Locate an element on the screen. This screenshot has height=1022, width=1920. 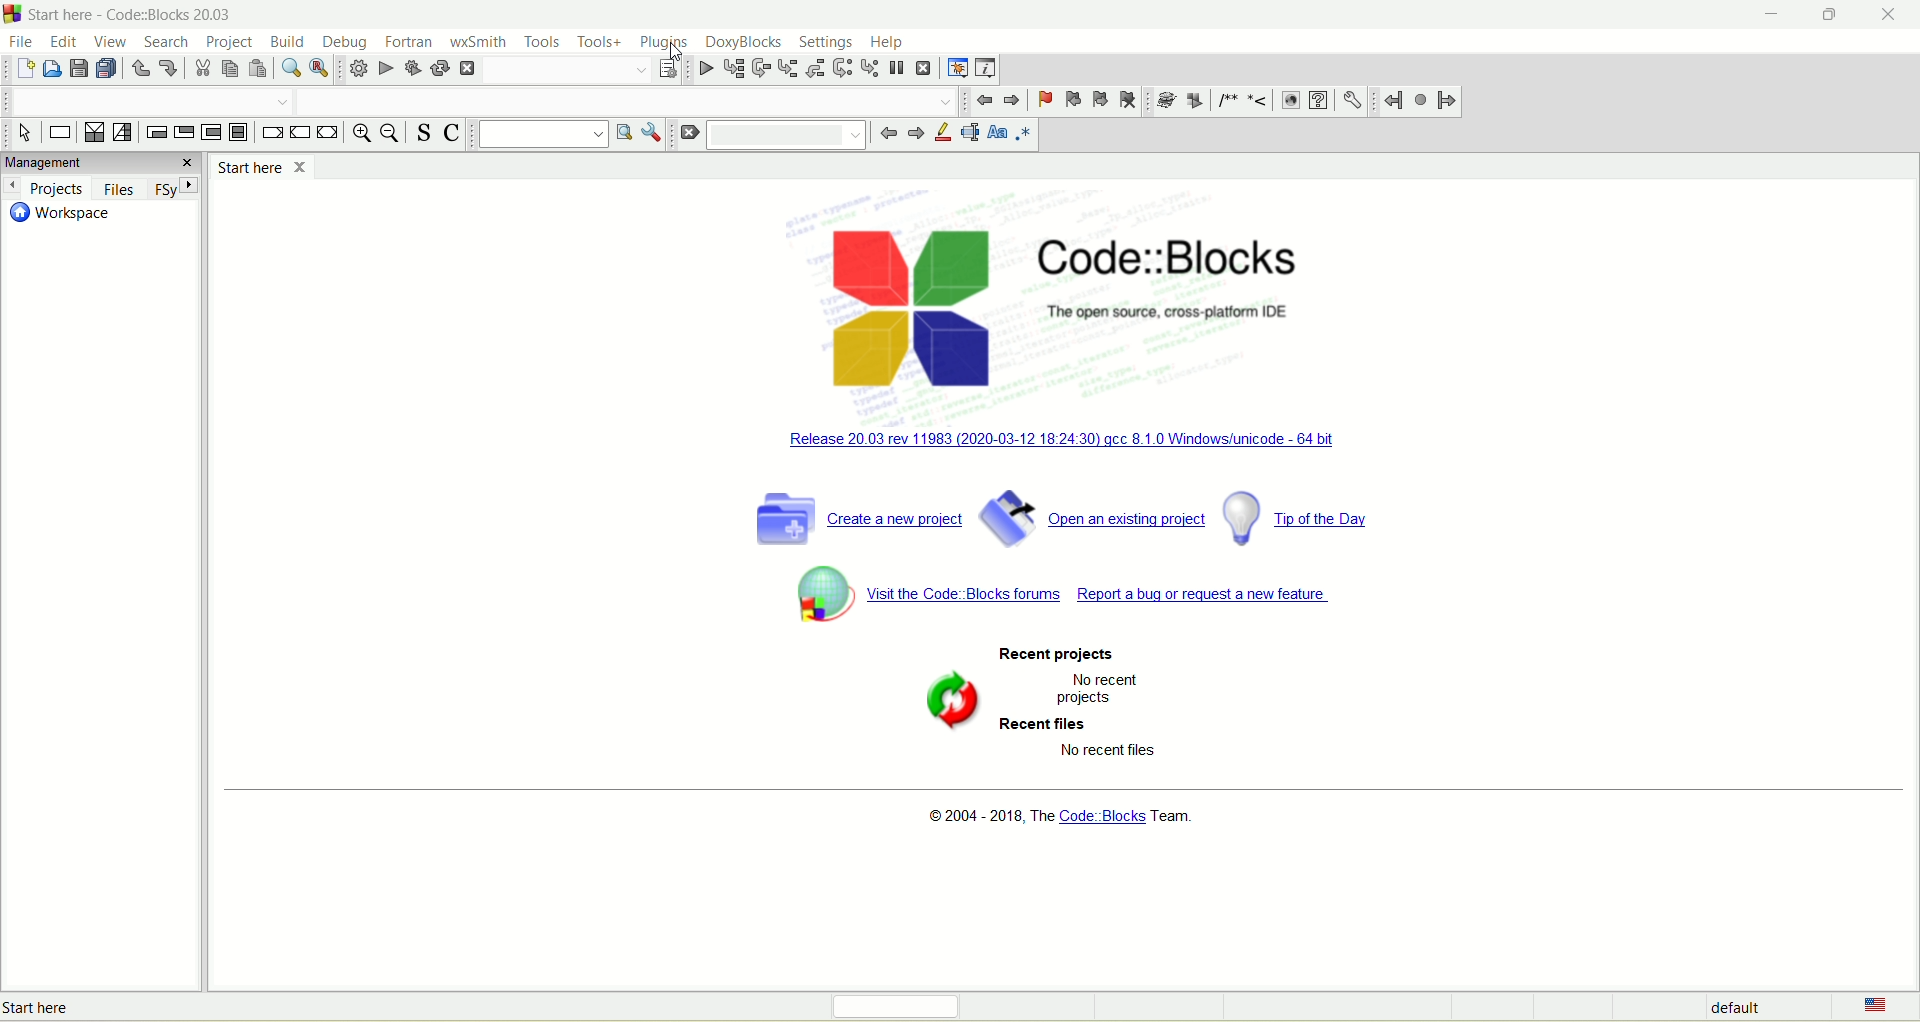
run is located at coordinates (386, 68).